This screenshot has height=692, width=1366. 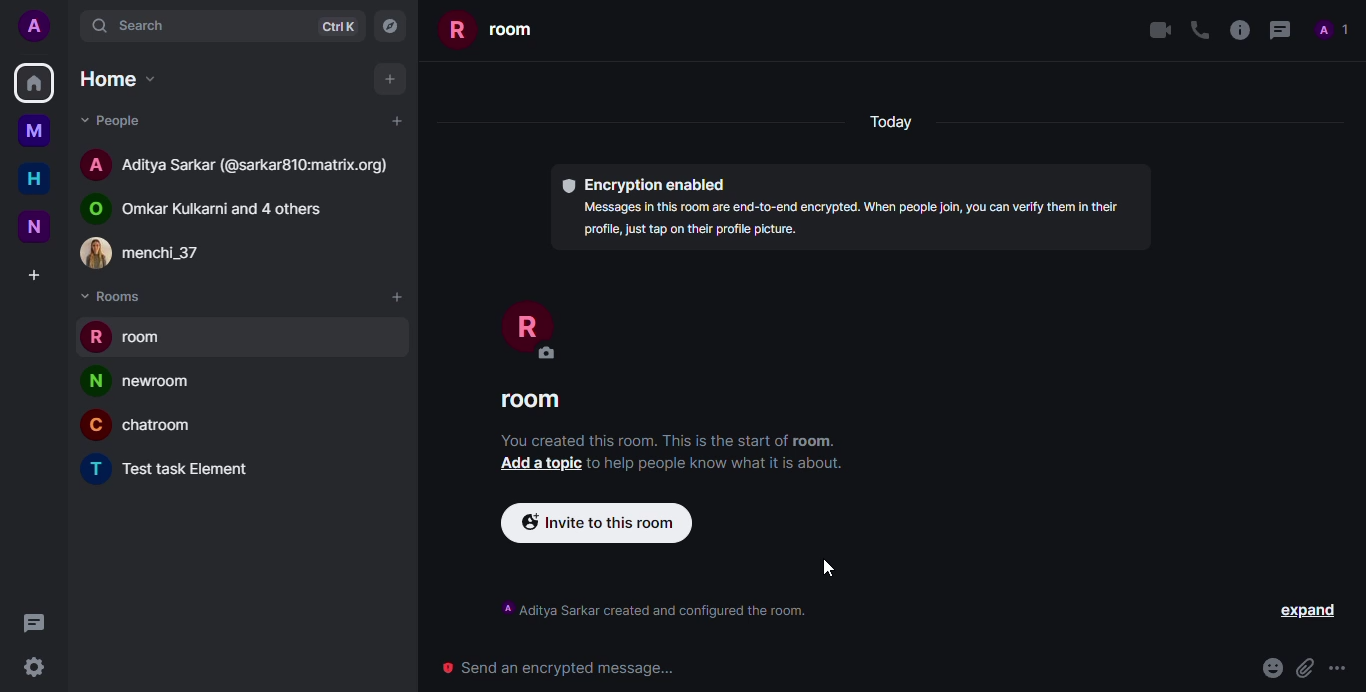 I want to click on home dropdown, so click(x=125, y=77).